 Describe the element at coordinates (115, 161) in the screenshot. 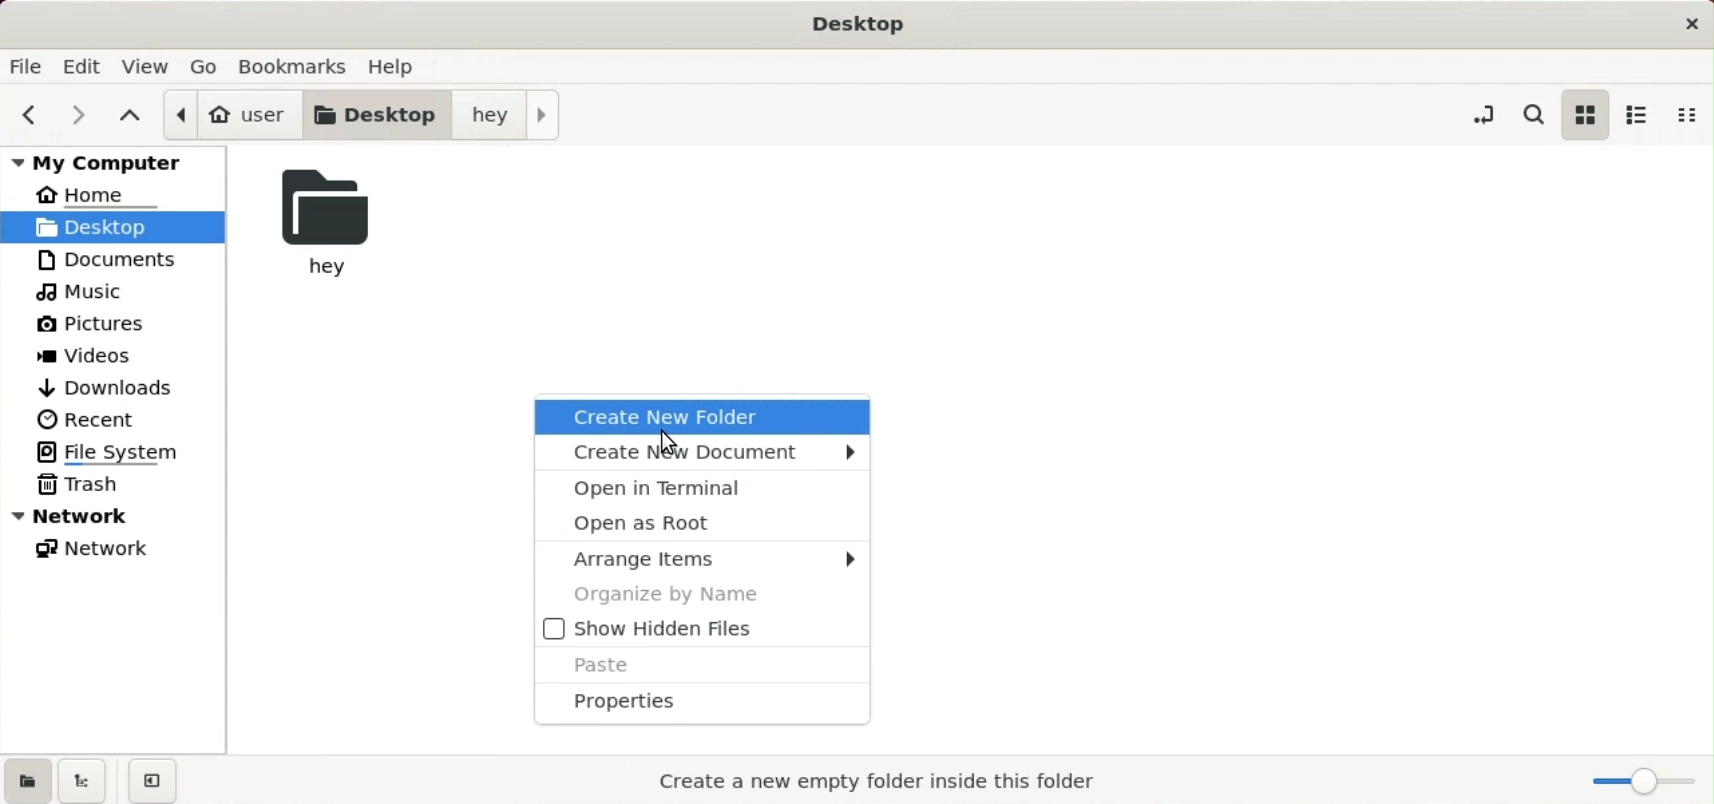

I see `my computer` at that location.